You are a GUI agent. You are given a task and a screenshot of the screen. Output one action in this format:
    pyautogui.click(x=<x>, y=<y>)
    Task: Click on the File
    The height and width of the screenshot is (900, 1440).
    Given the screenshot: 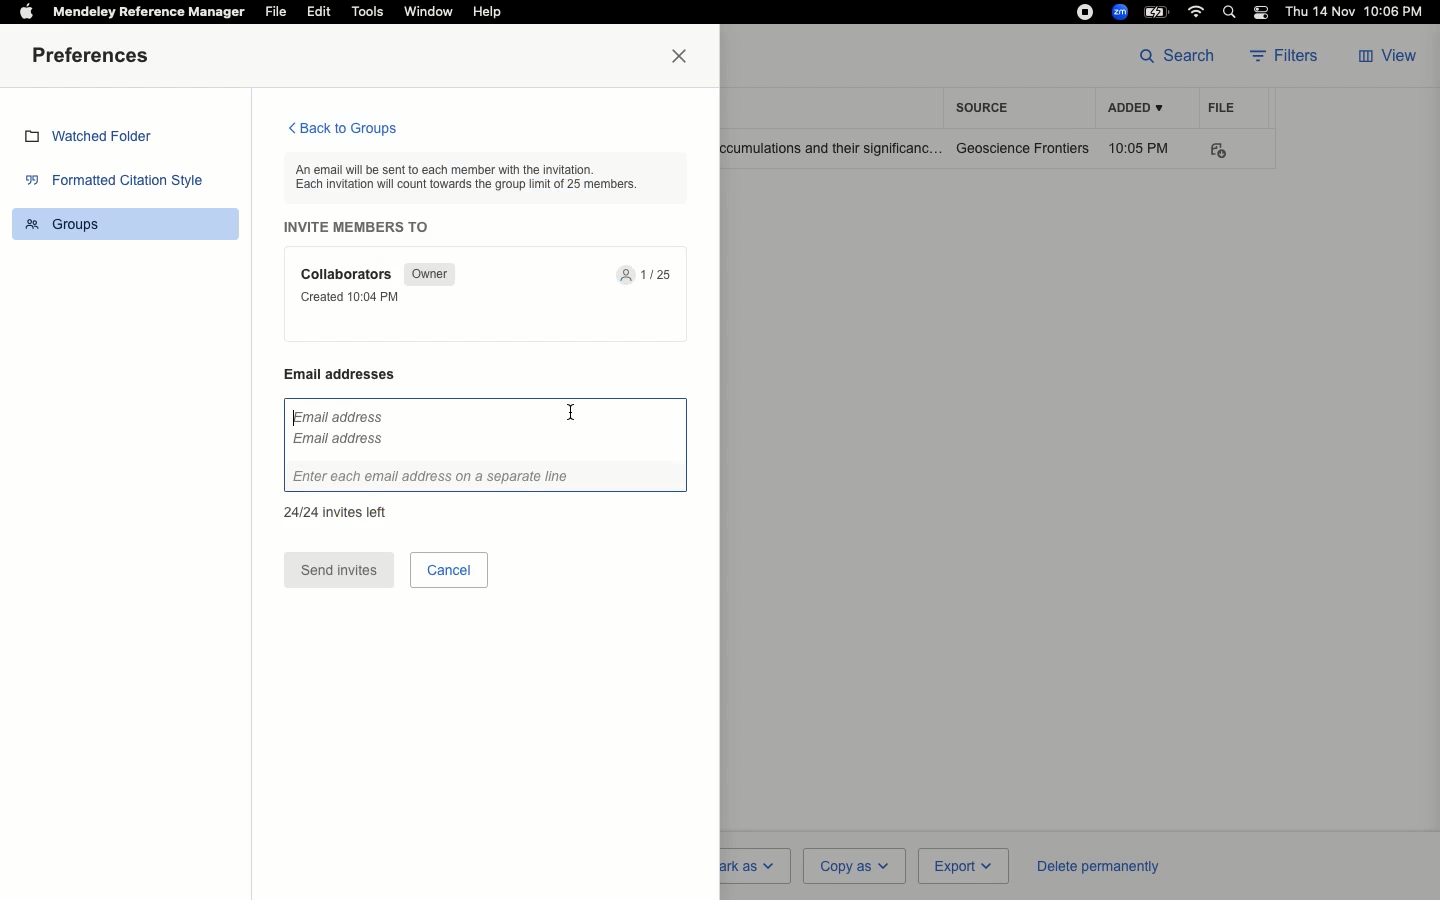 What is the action you would take?
    pyautogui.click(x=1222, y=107)
    